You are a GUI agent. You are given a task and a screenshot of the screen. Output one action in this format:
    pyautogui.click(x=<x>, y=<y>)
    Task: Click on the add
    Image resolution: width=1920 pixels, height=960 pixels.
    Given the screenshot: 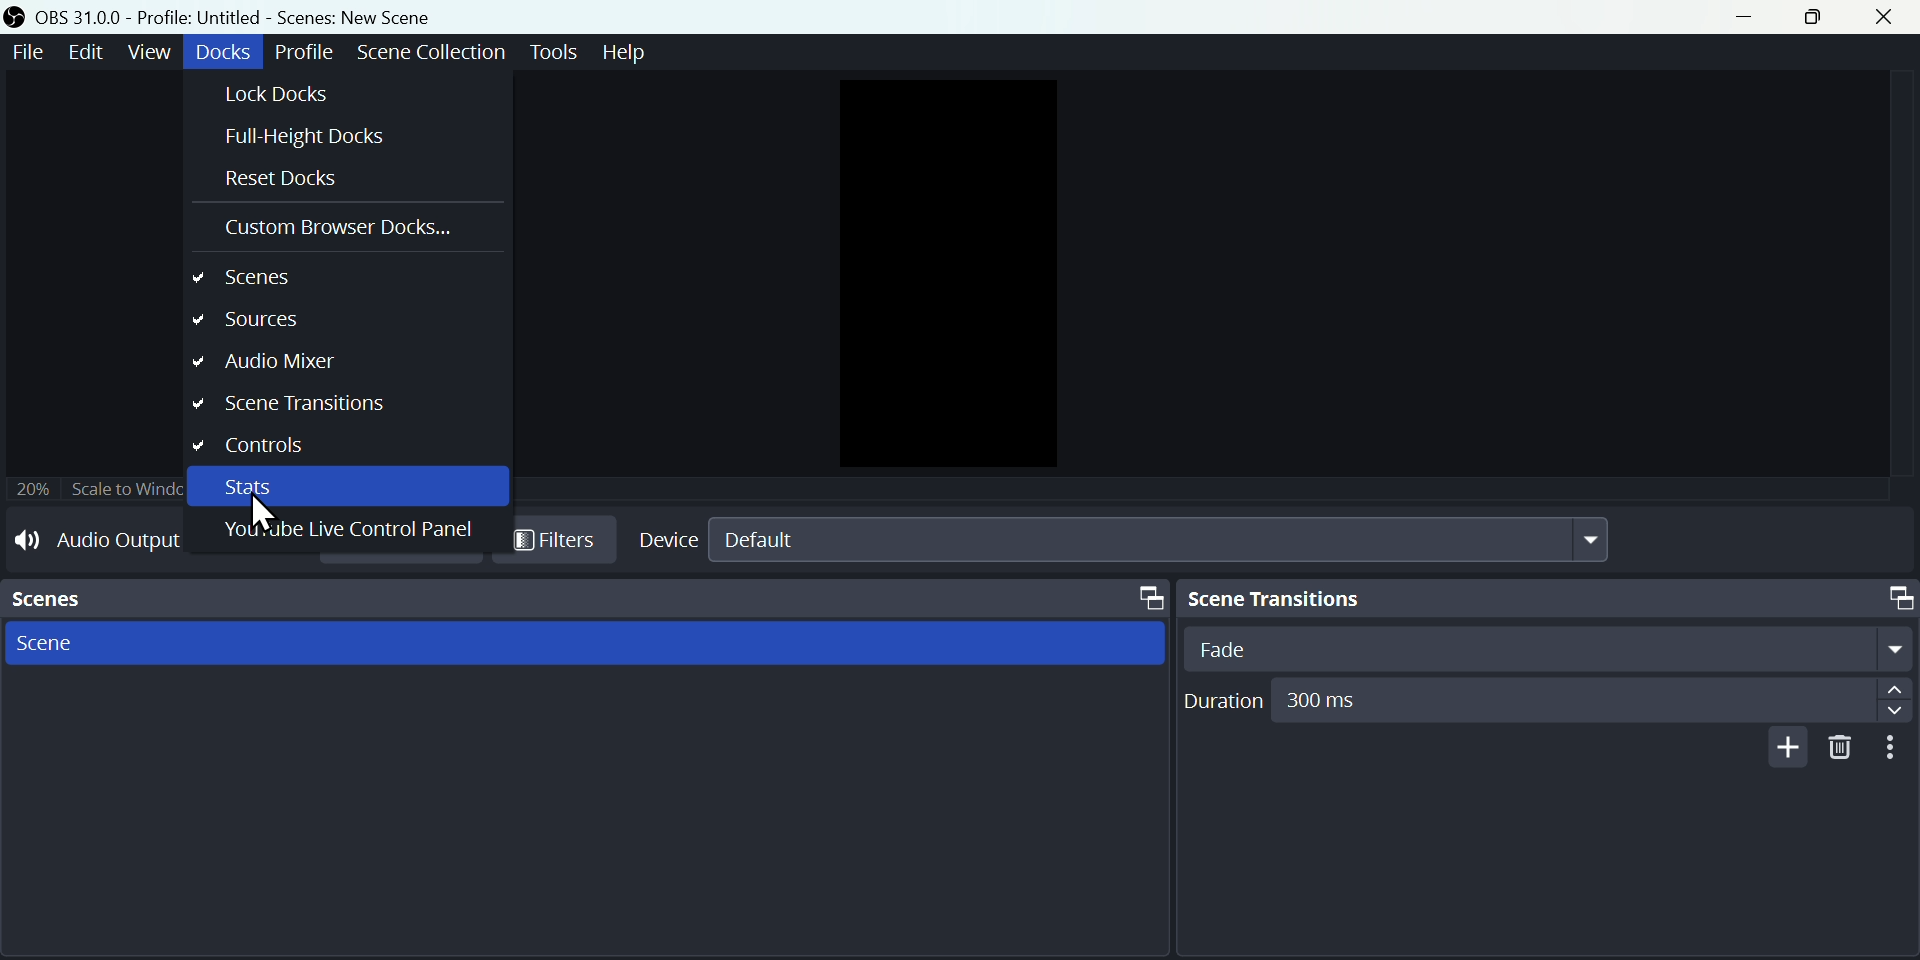 What is the action you would take?
    pyautogui.click(x=1783, y=748)
    